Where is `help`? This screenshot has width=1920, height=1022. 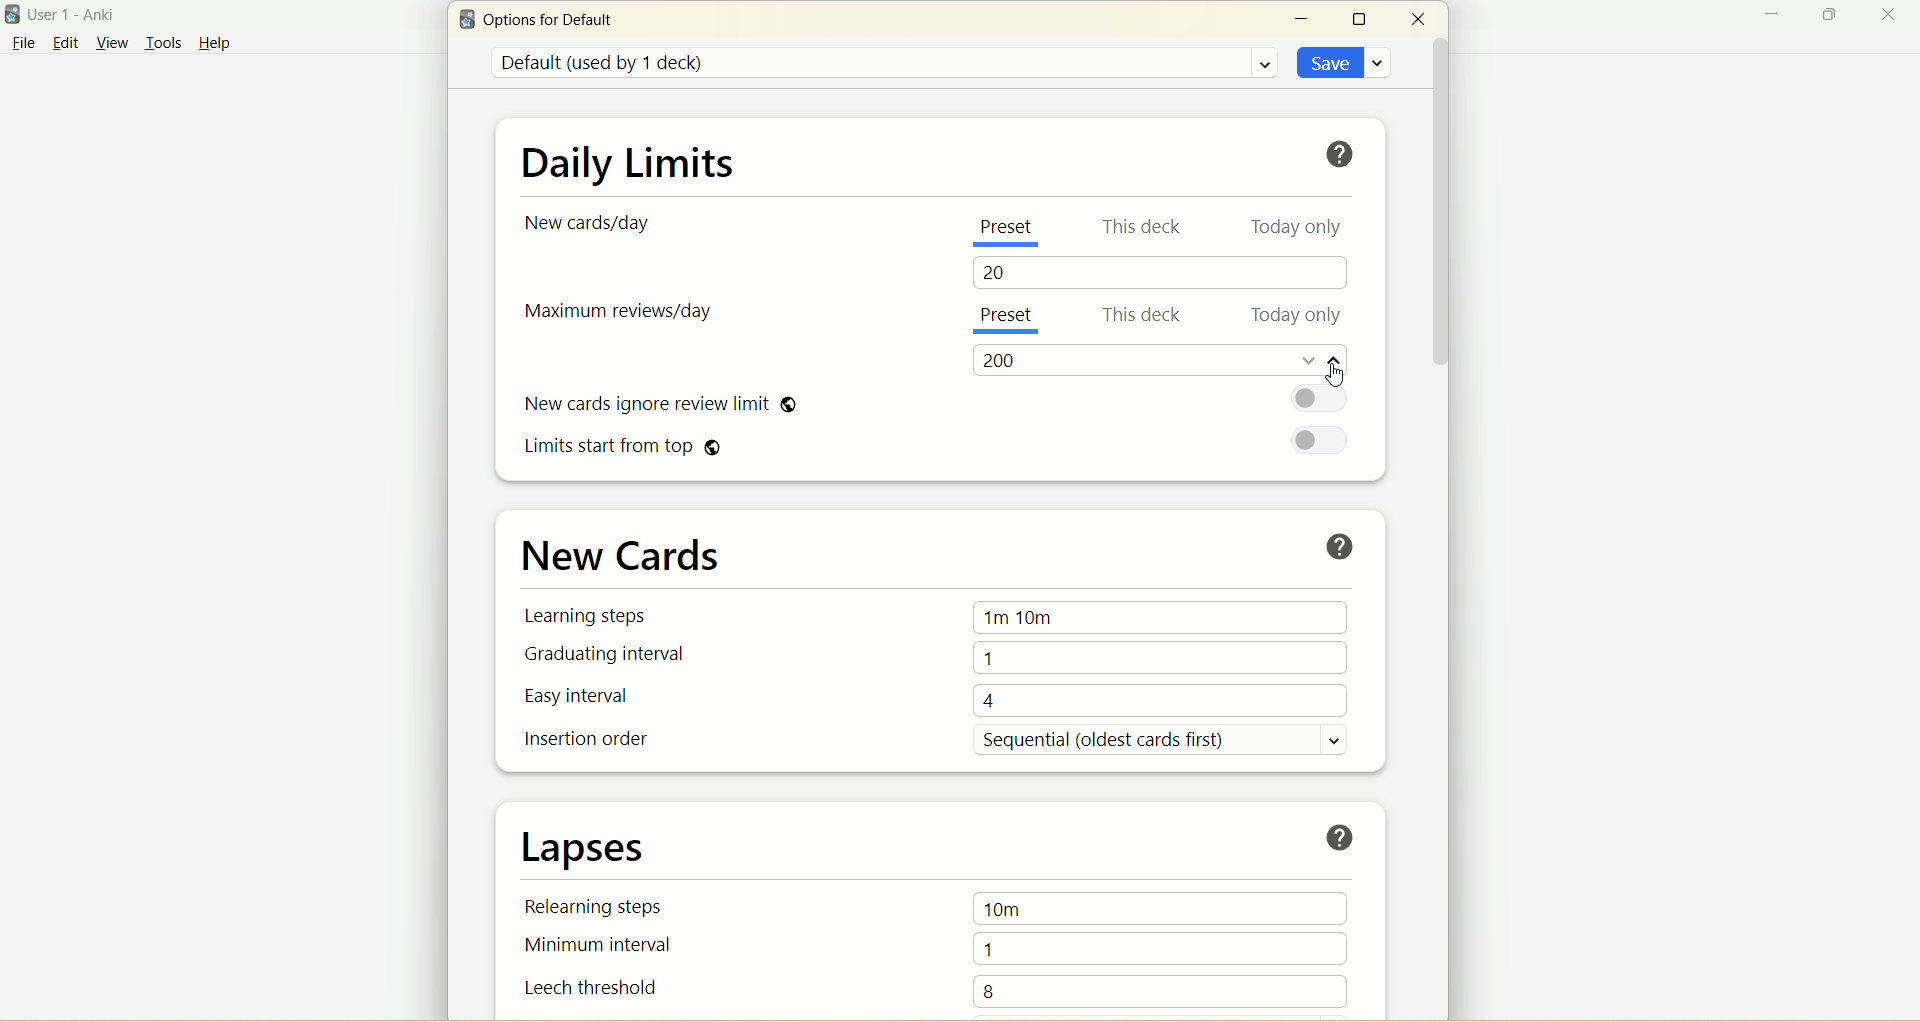 help is located at coordinates (1342, 836).